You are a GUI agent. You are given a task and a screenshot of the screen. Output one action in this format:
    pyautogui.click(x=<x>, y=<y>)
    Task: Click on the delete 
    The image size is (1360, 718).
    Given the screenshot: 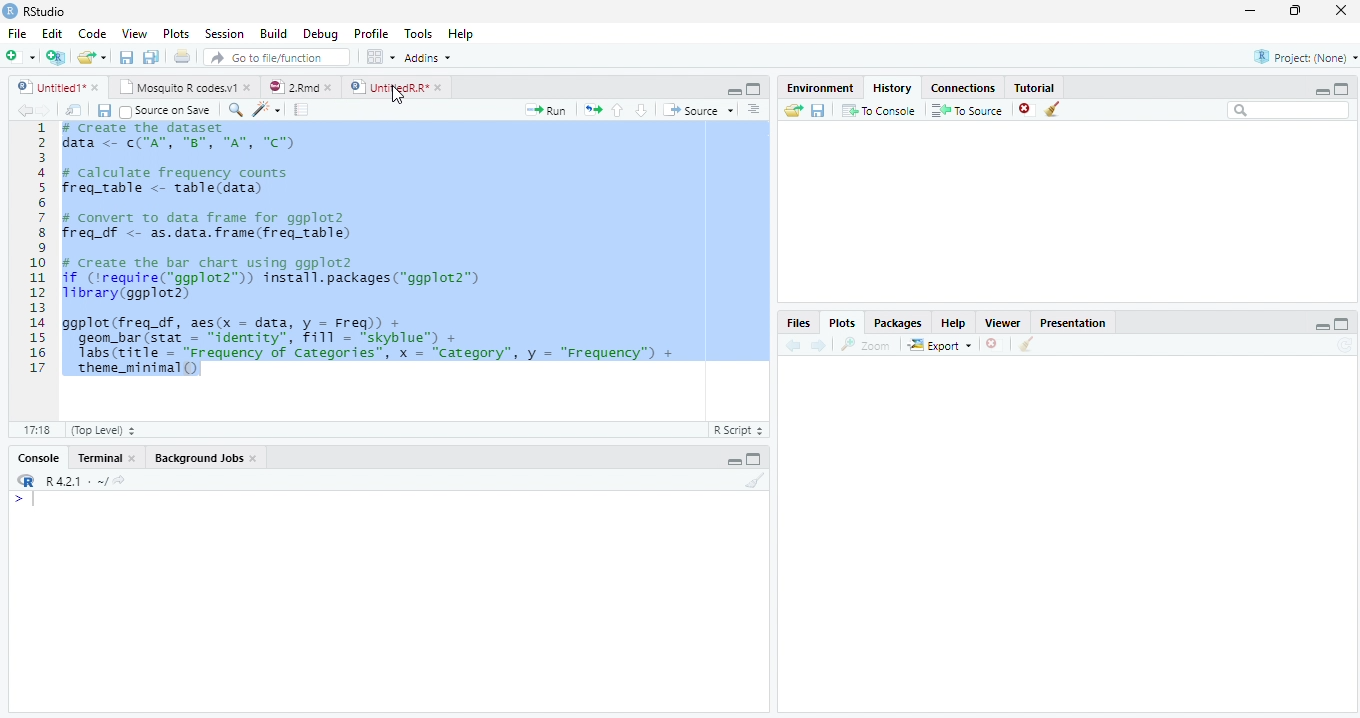 What is the action you would take?
    pyautogui.click(x=994, y=343)
    